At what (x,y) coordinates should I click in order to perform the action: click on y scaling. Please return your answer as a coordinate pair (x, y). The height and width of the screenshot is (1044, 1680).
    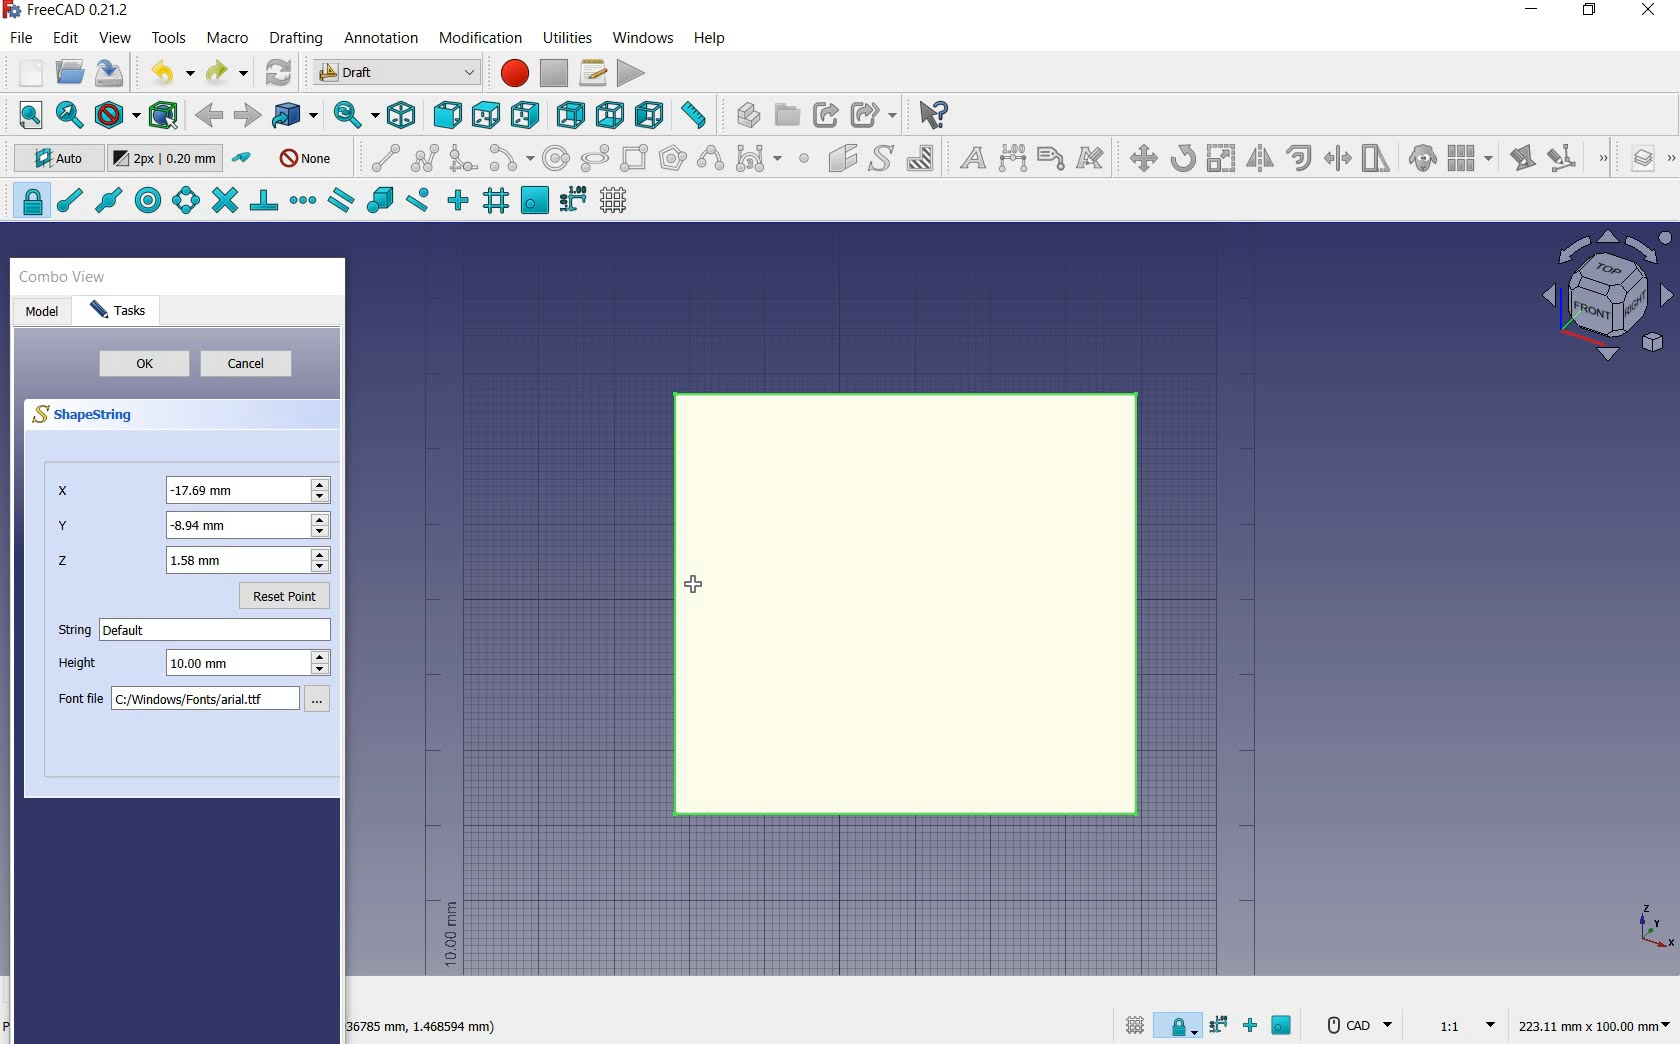
    Looking at the image, I should click on (192, 527).